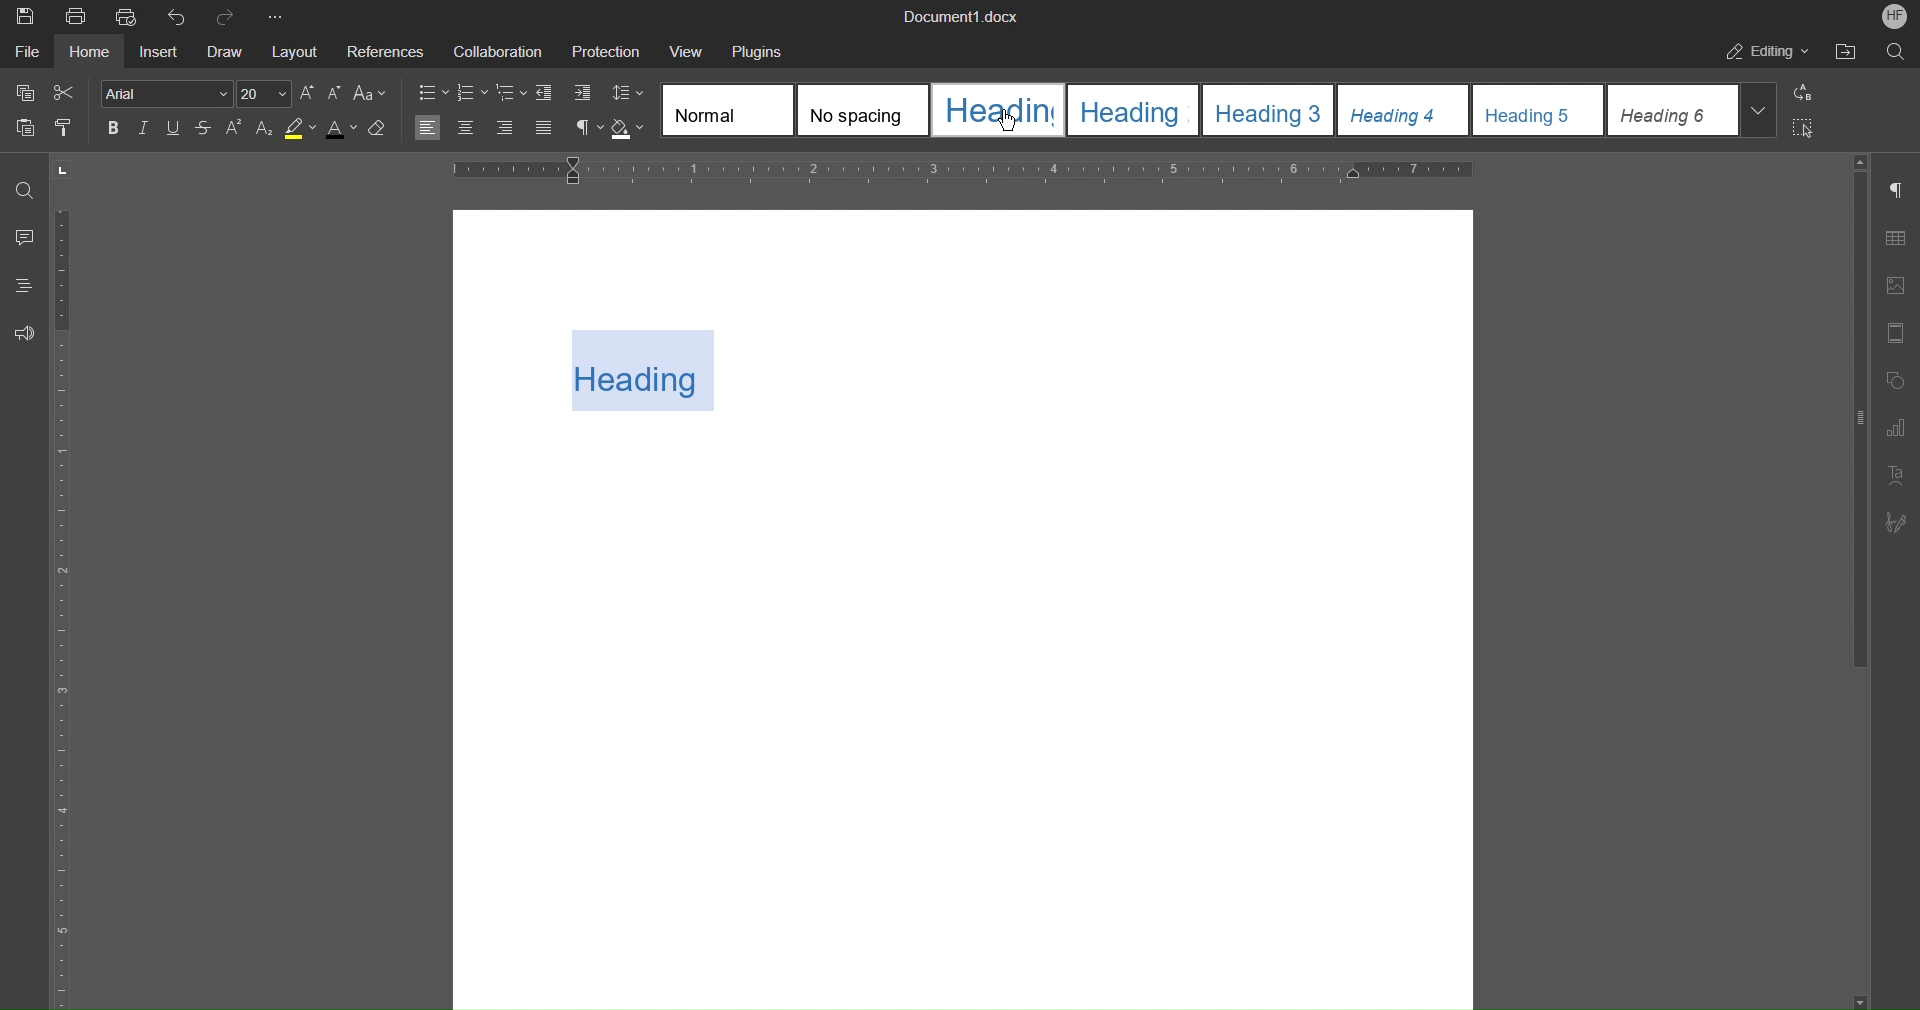 The width and height of the screenshot is (1920, 1010). Describe the element at coordinates (686, 49) in the screenshot. I see `View` at that location.